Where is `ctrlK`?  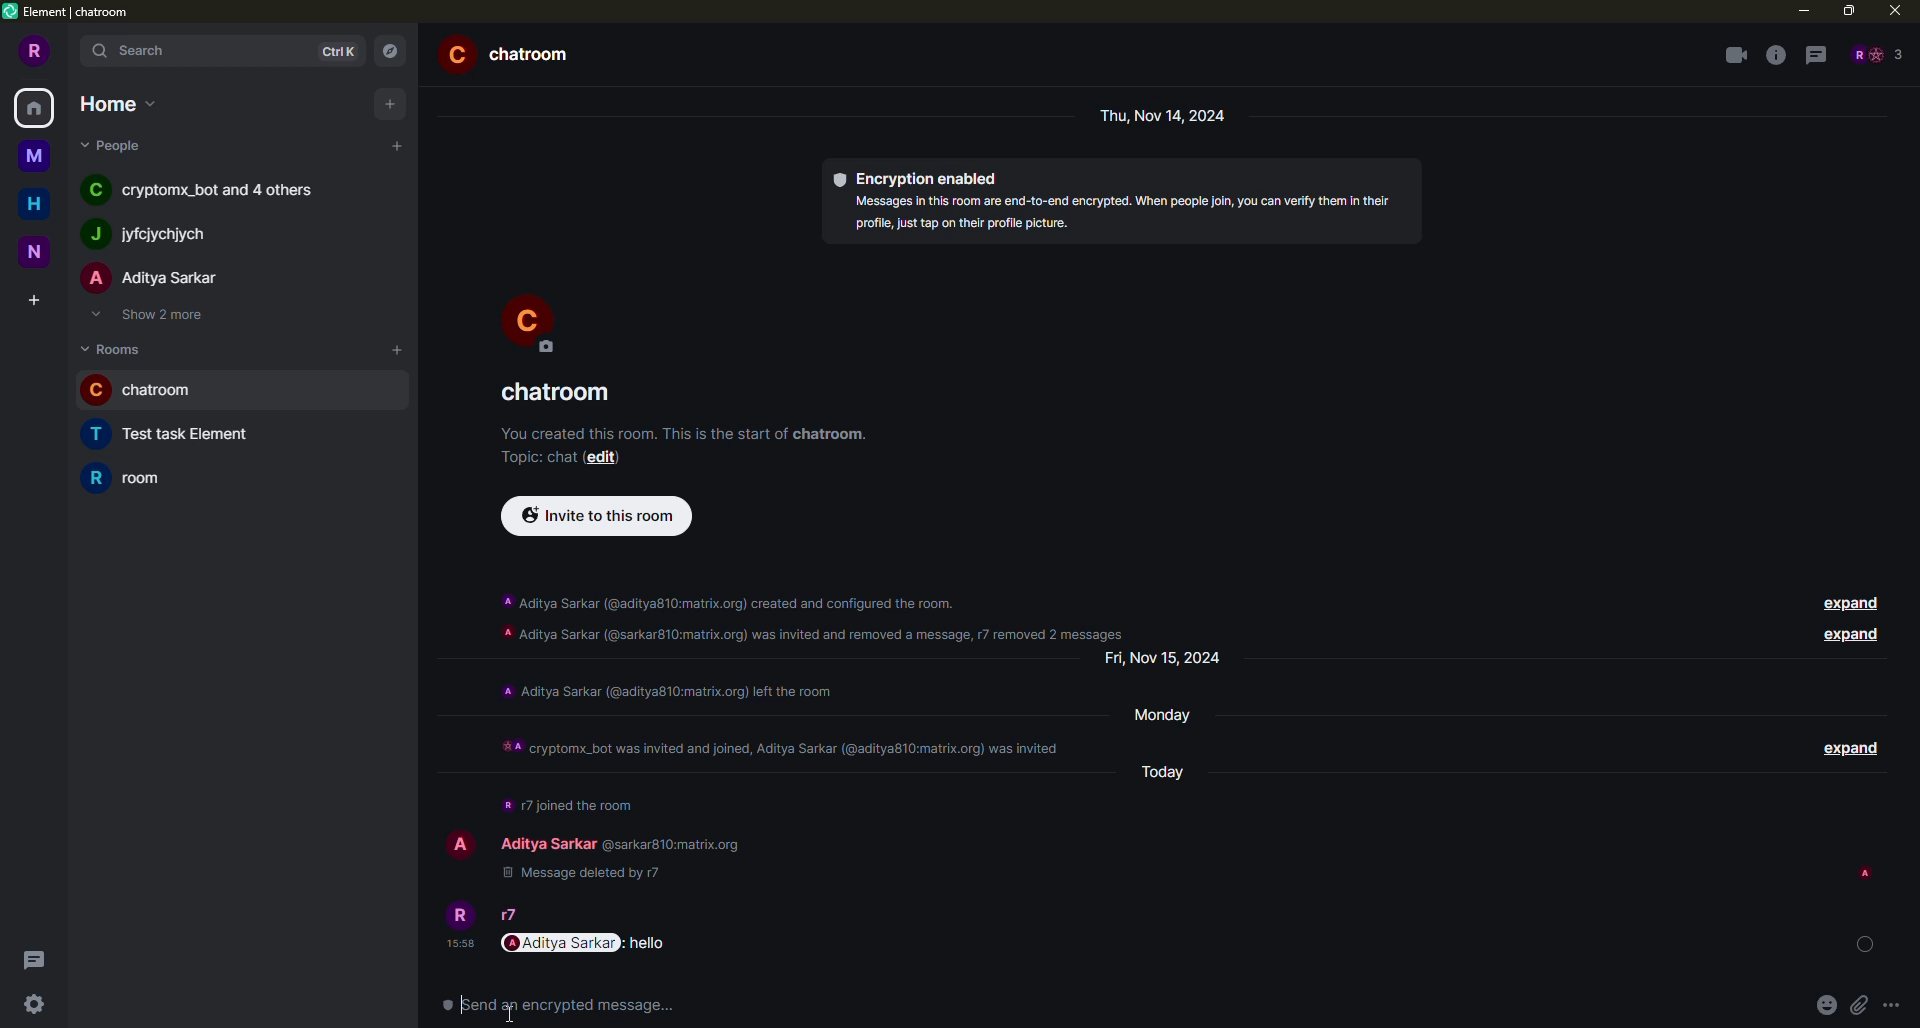 ctrlK is located at coordinates (334, 51).